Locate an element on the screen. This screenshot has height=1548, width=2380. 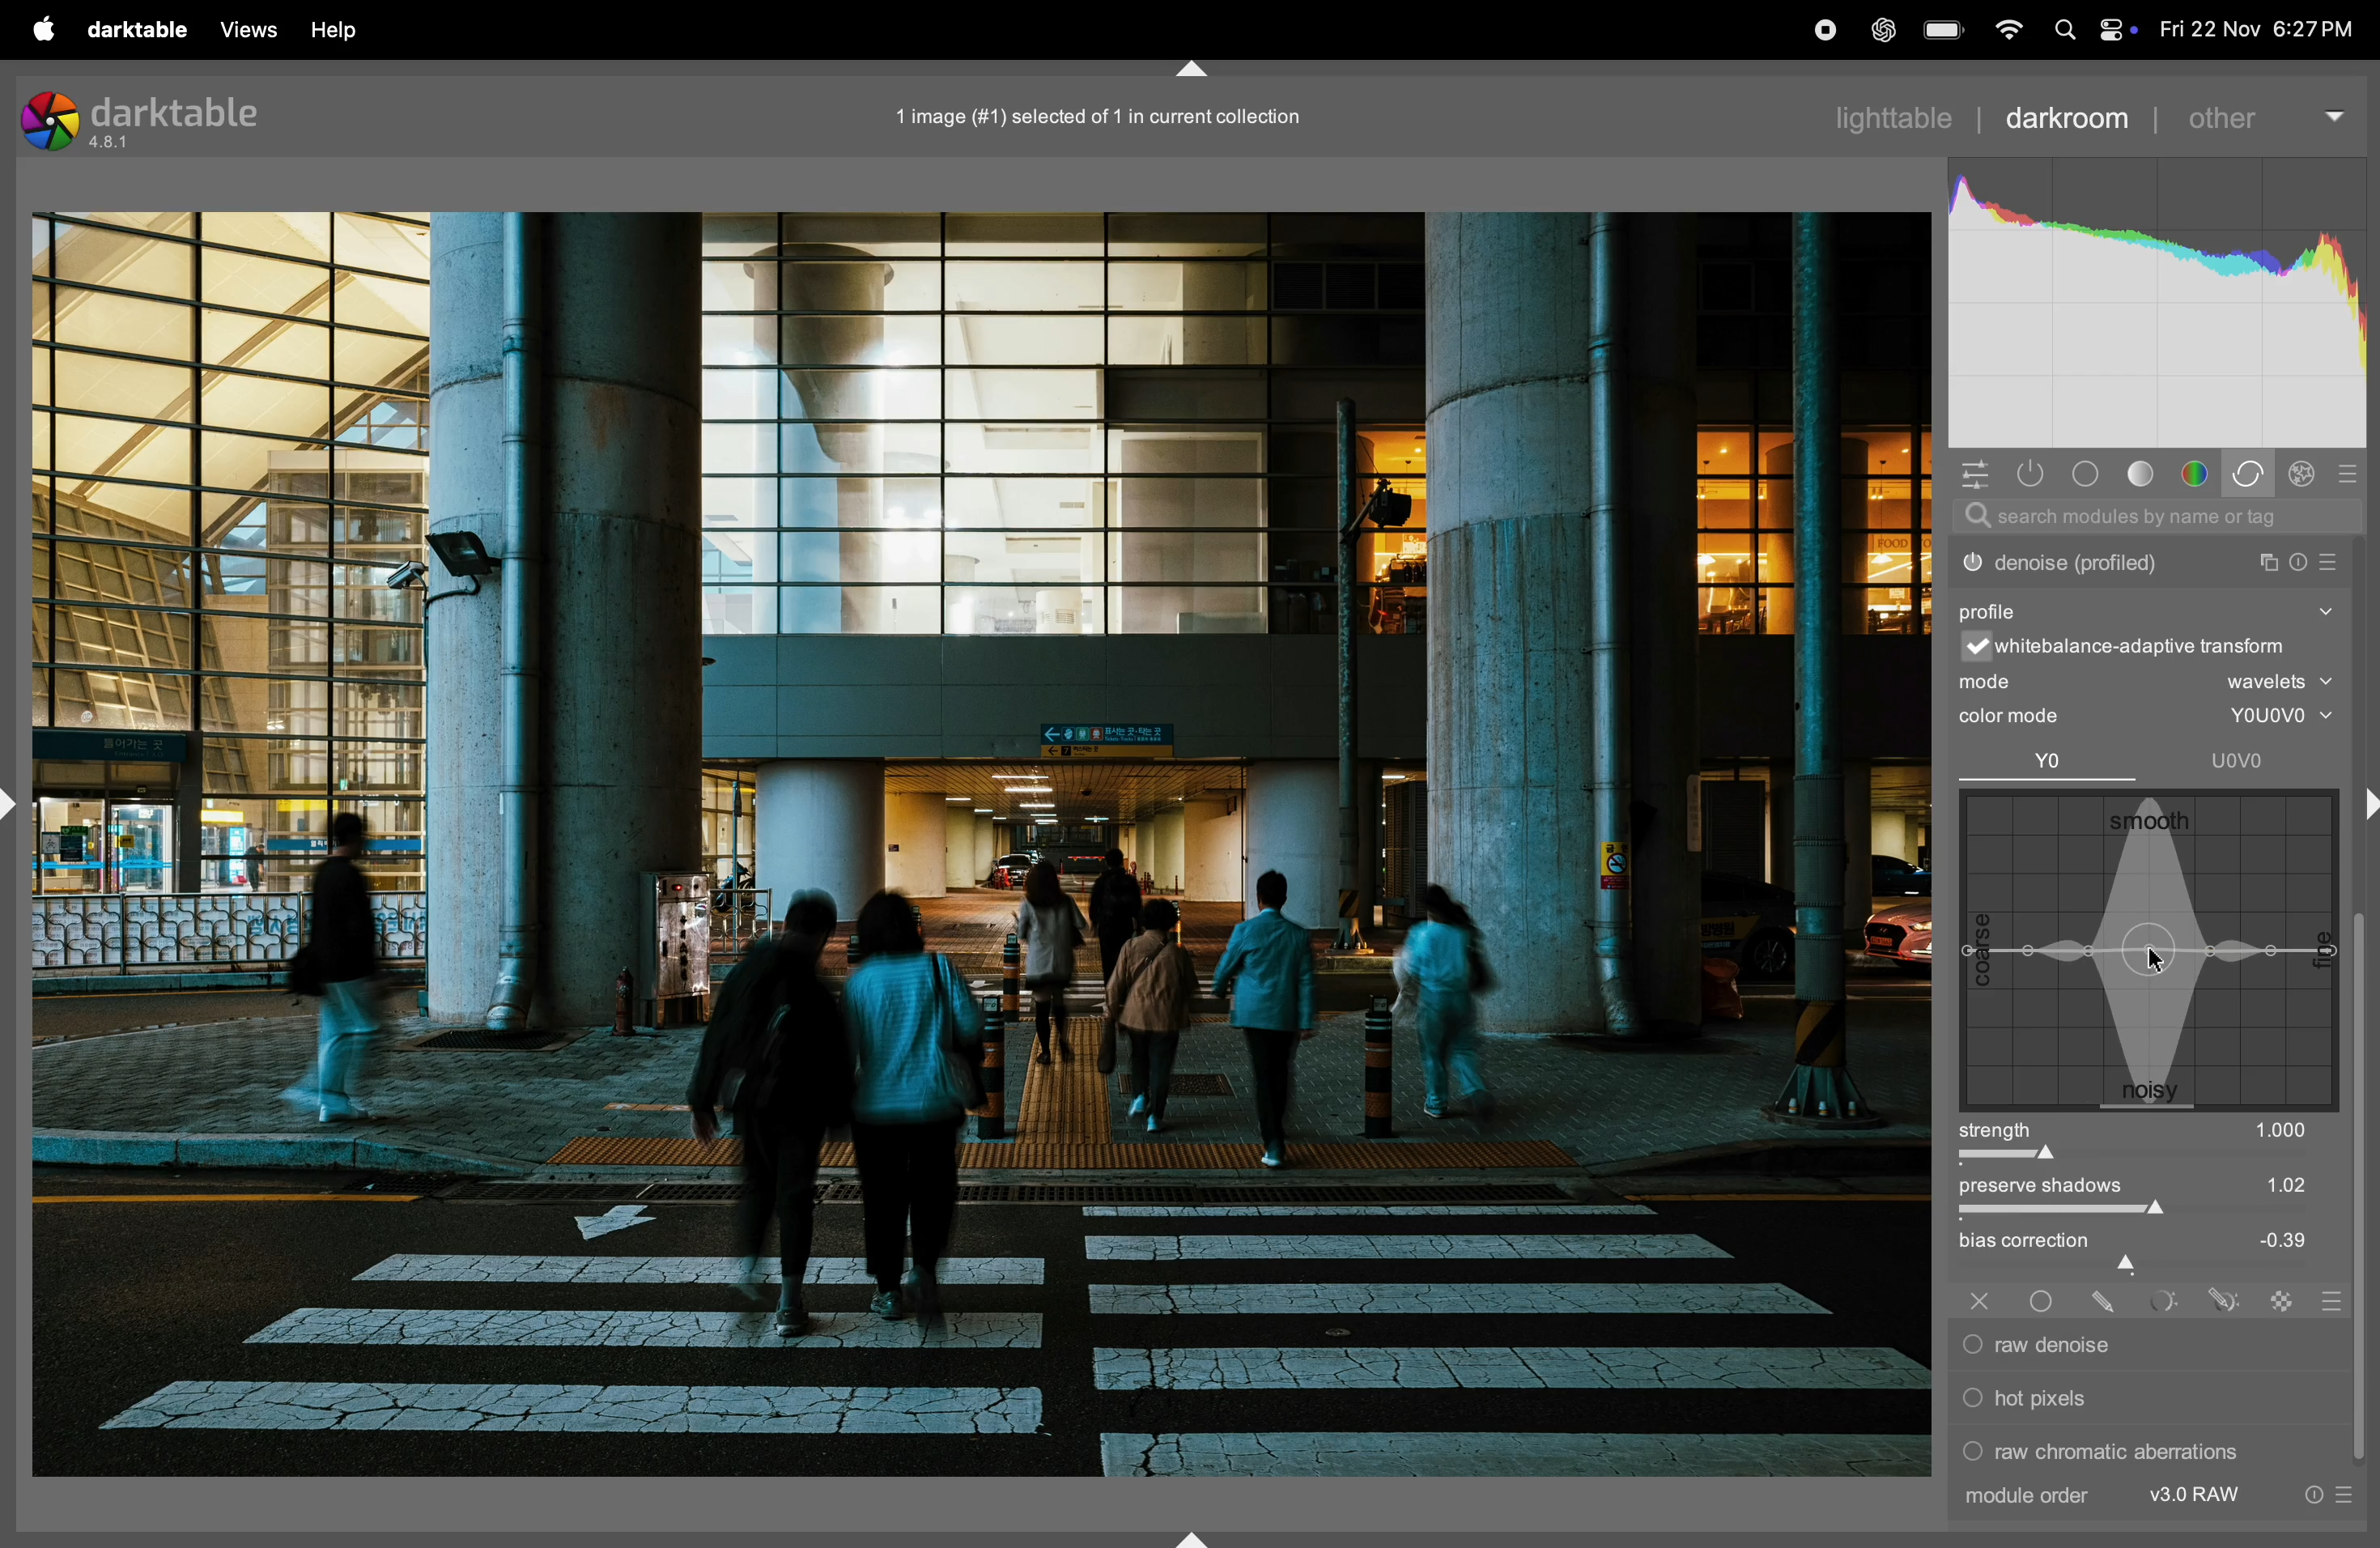
tone is located at coordinates (2144, 474).